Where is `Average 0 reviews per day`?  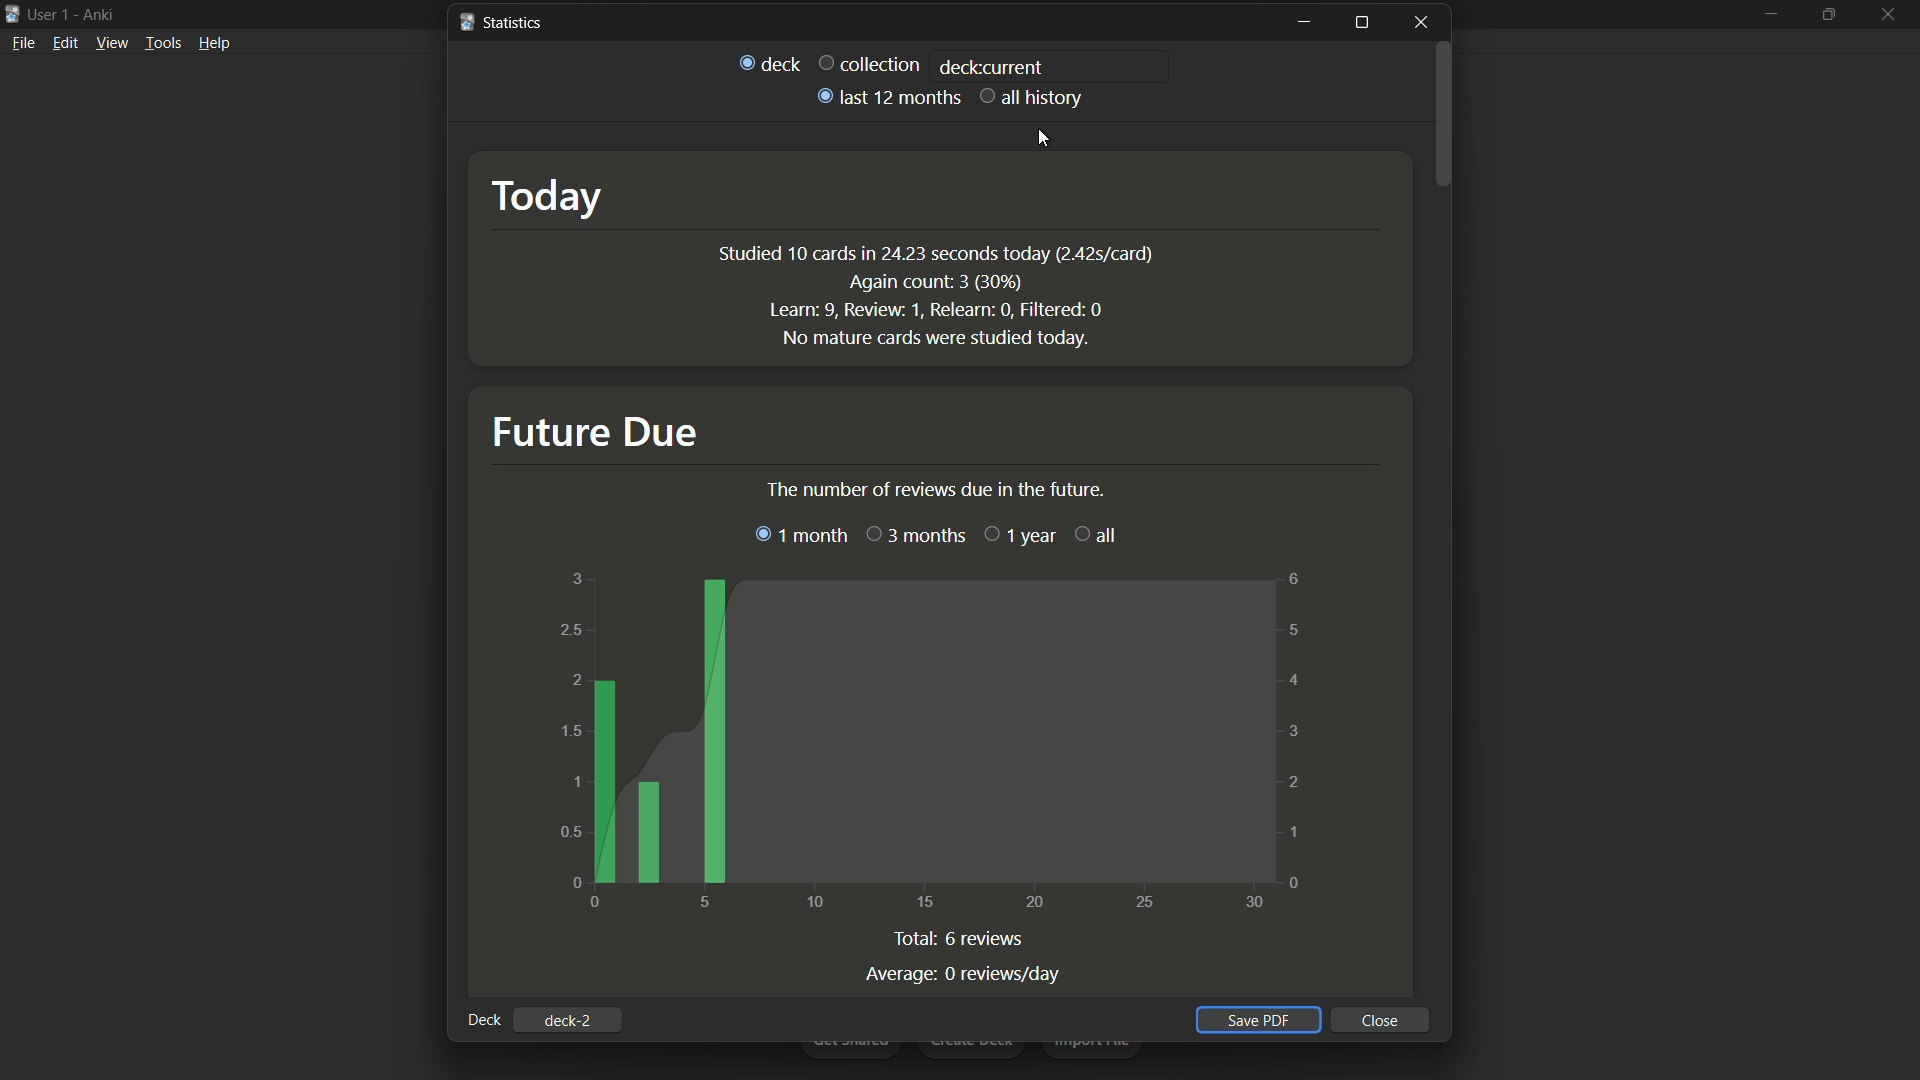 Average 0 reviews per day is located at coordinates (964, 974).